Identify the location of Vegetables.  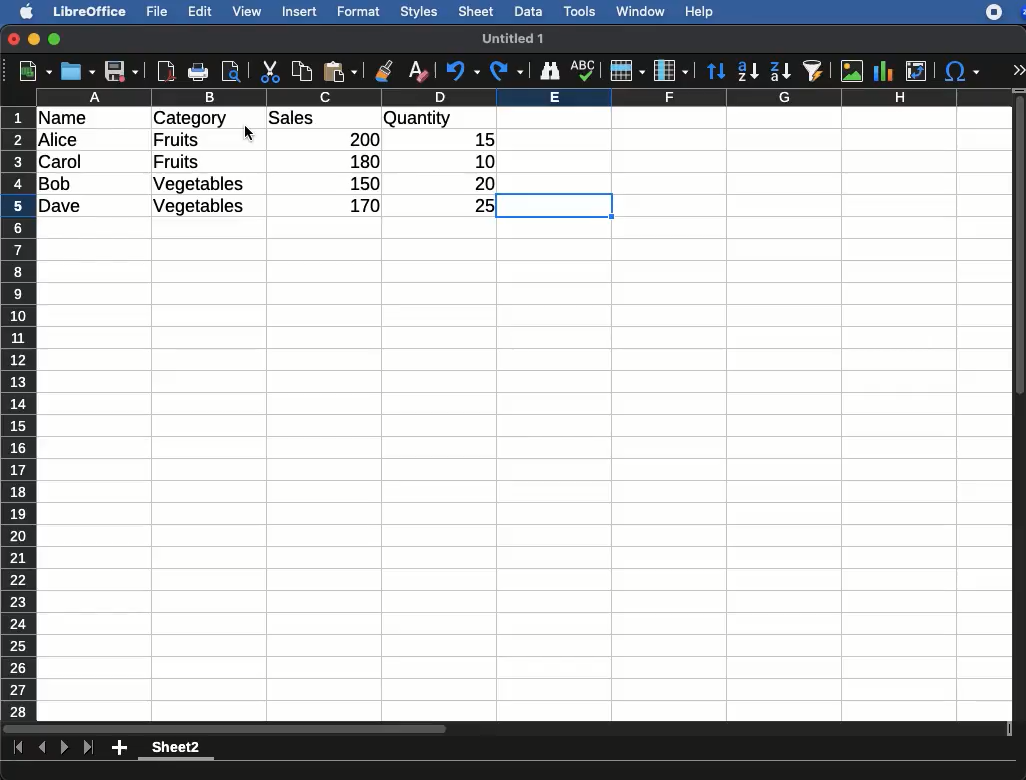
(198, 207).